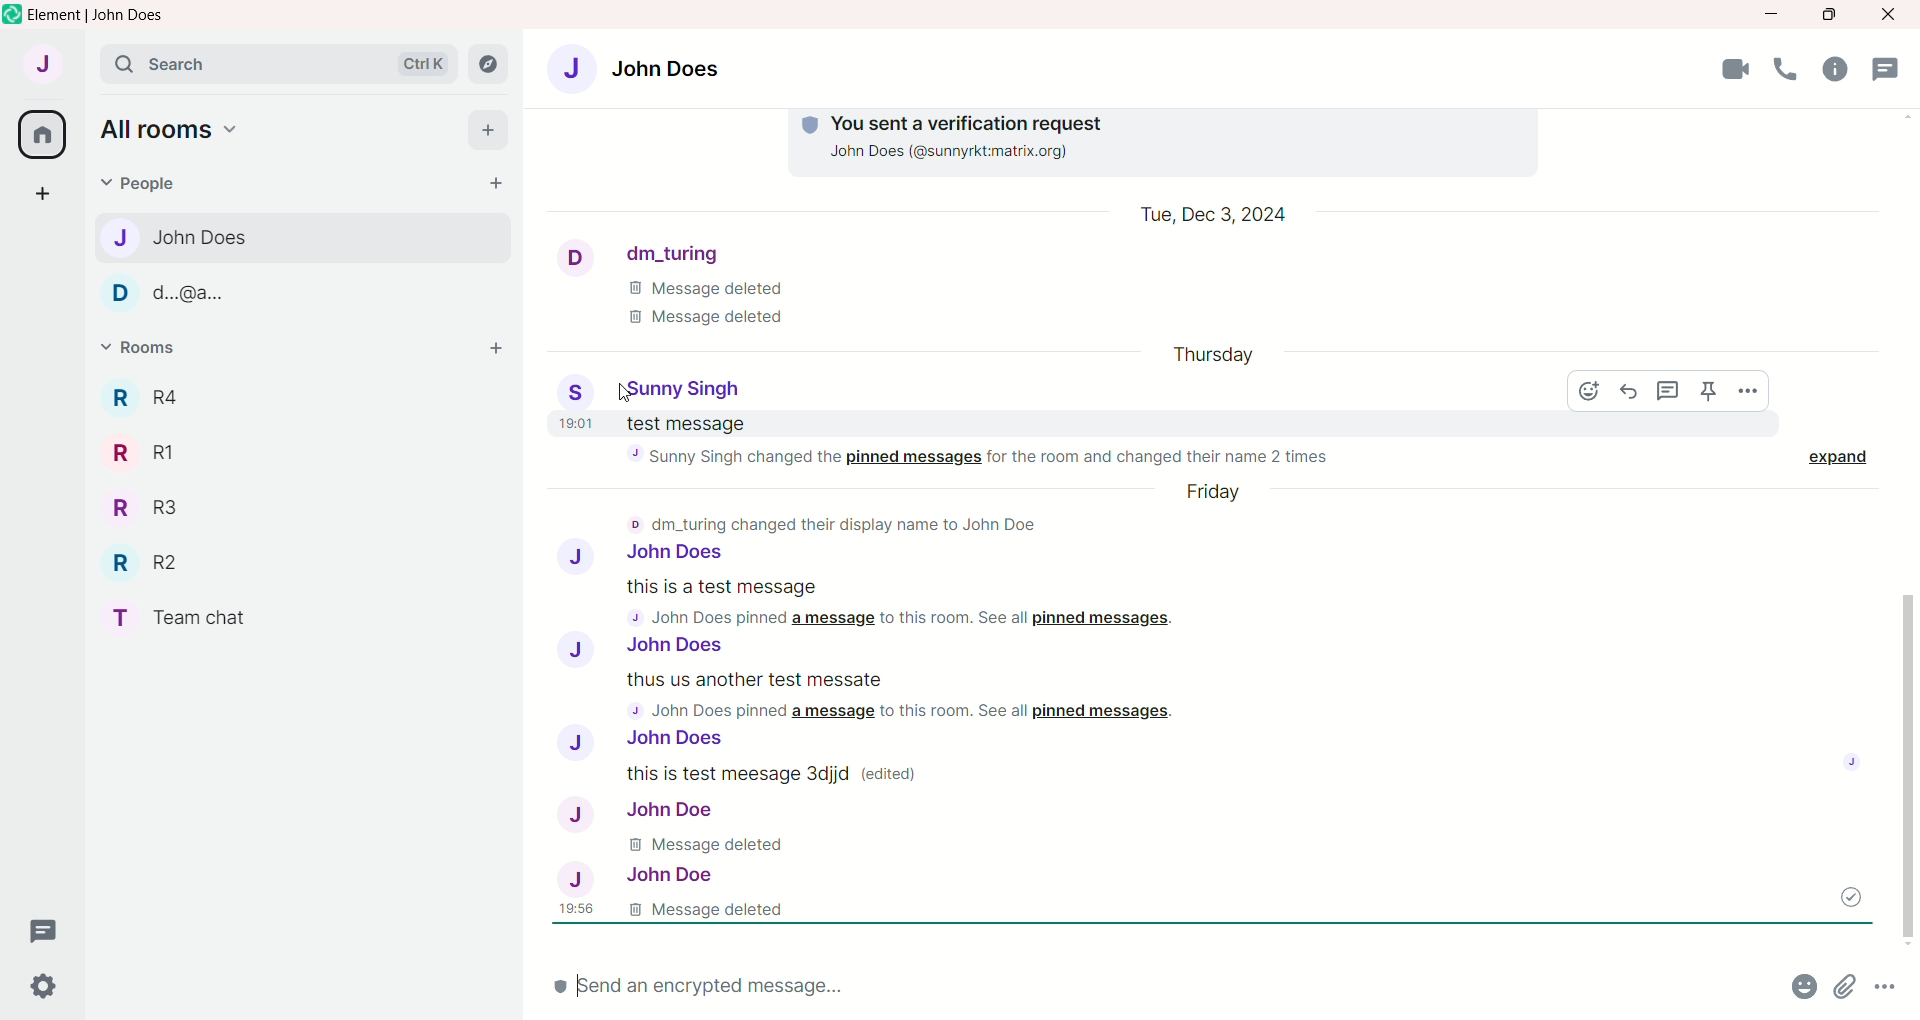 Image resolution: width=1920 pixels, height=1020 pixels. What do you see at coordinates (1799, 987) in the screenshot?
I see `emoji` at bounding box center [1799, 987].